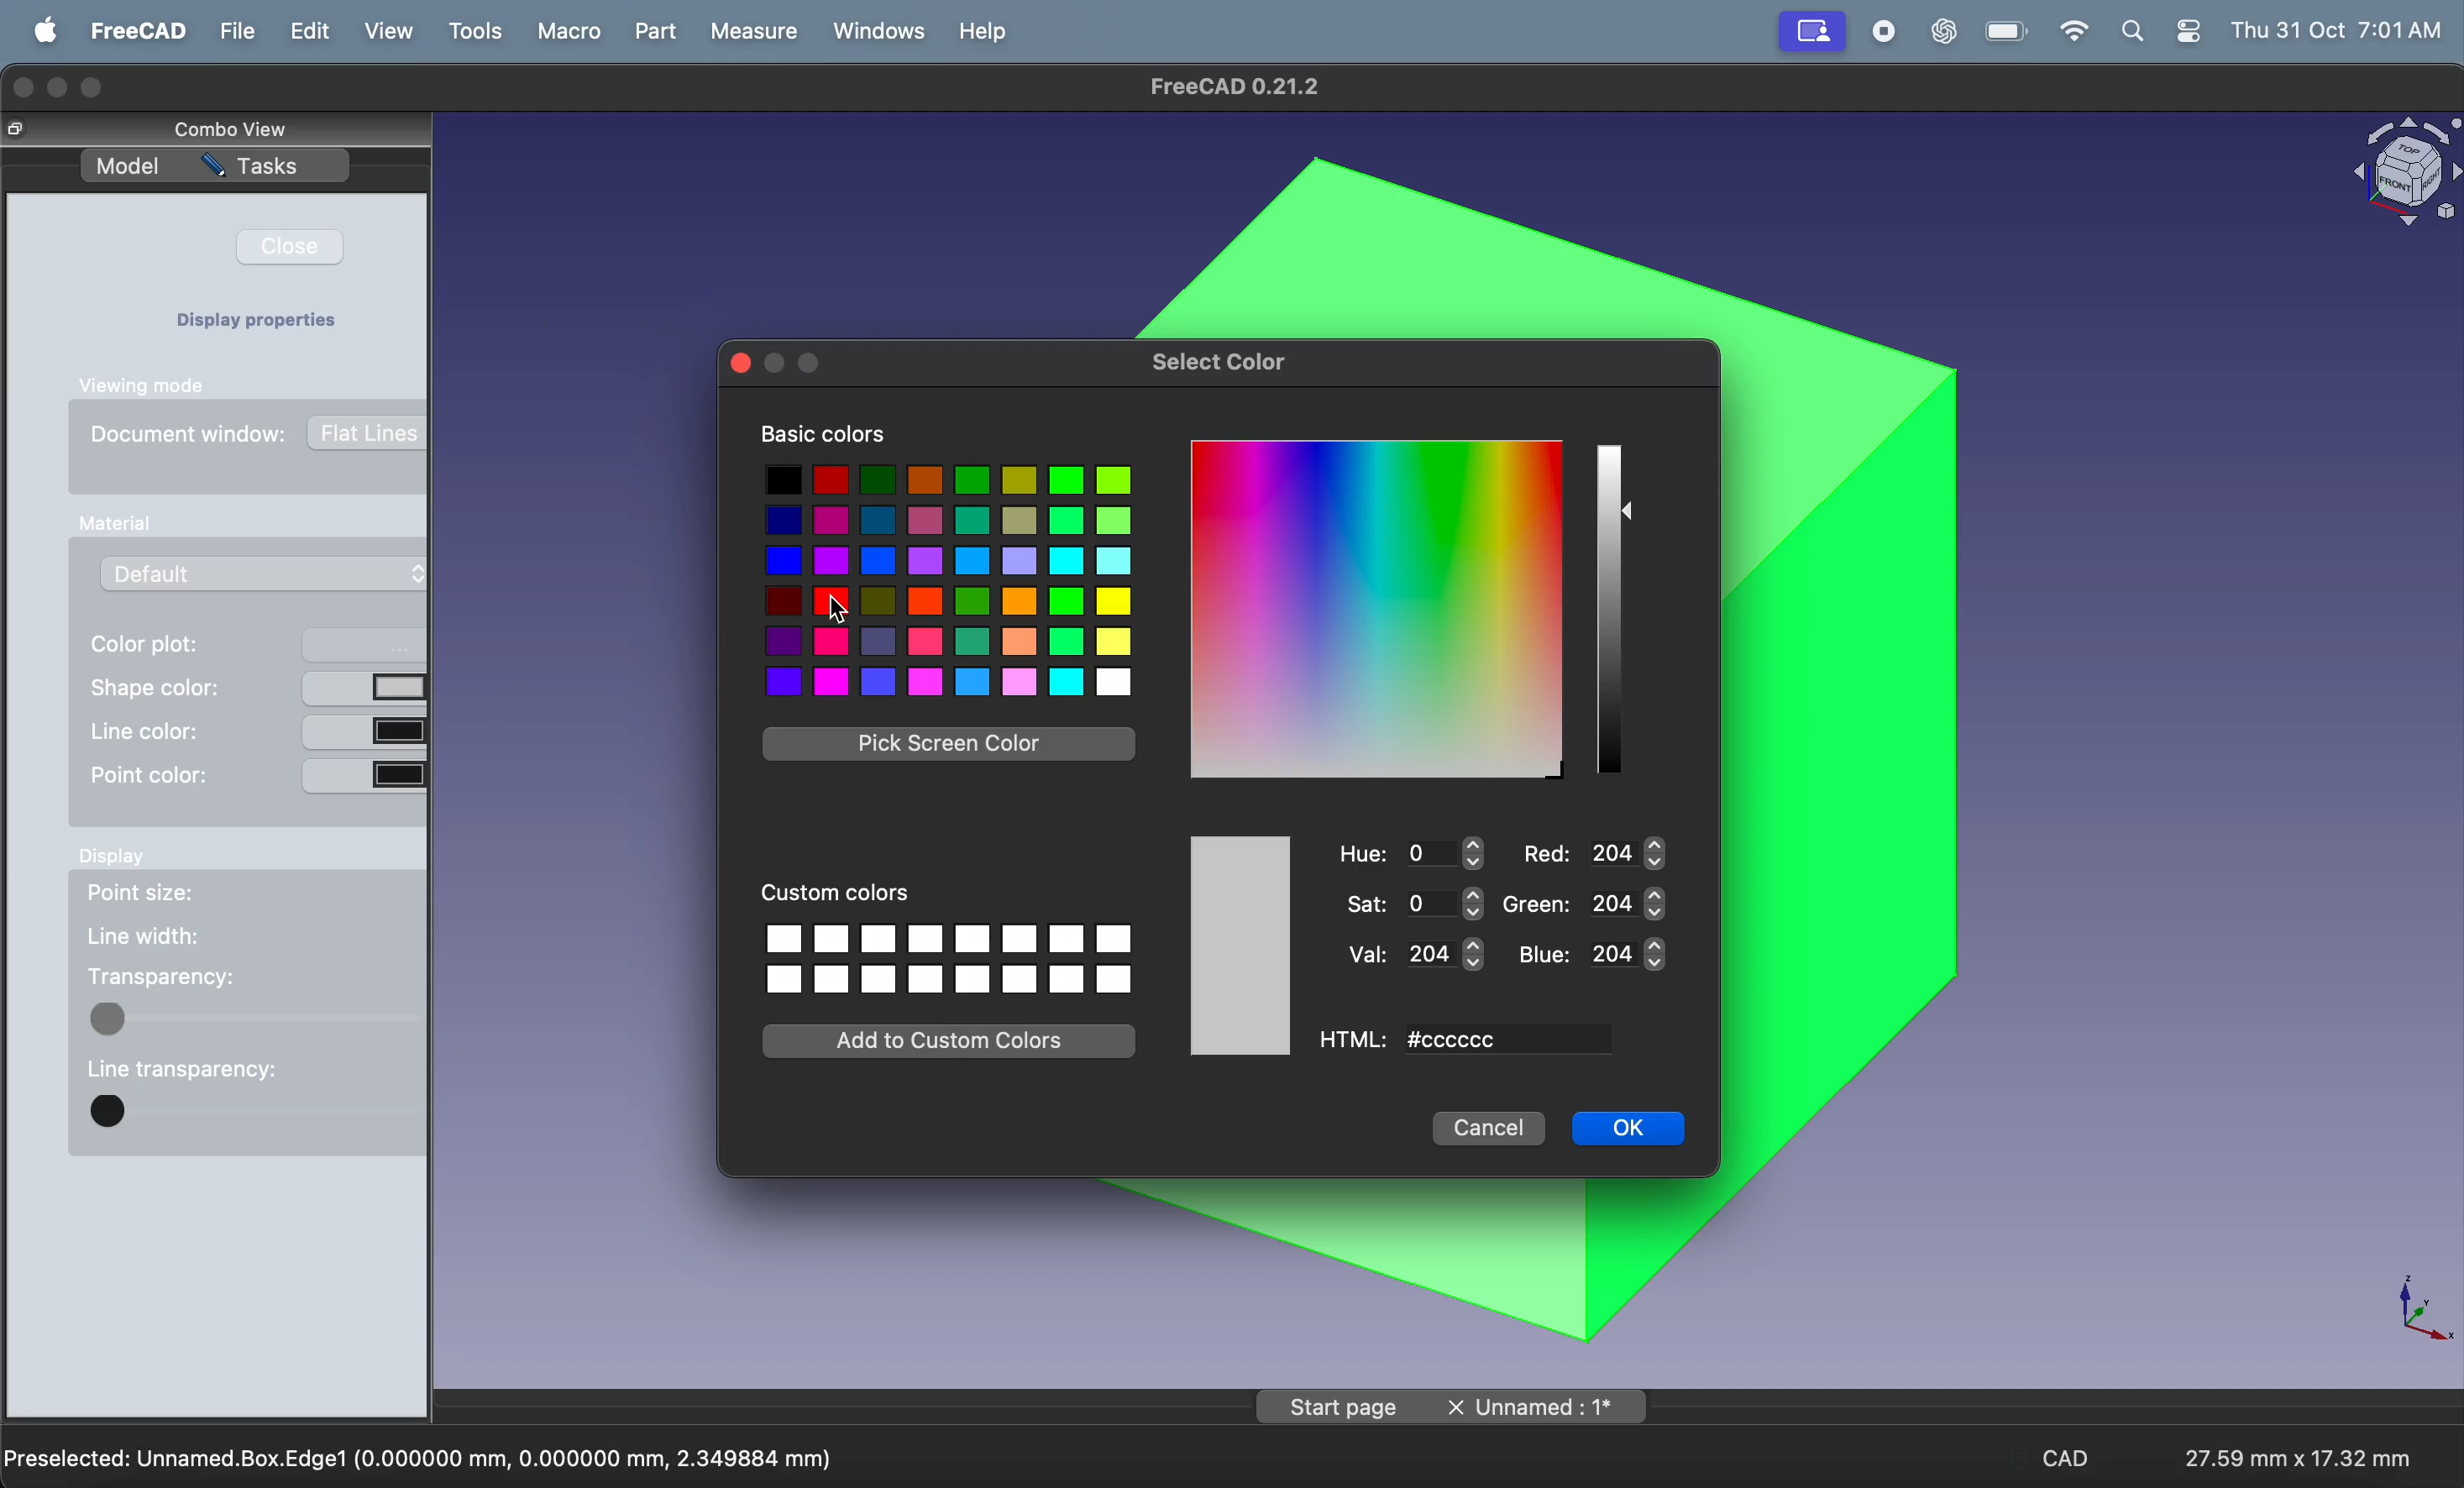  What do you see at coordinates (1813, 30) in the screenshot?
I see `mirror` at bounding box center [1813, 30].